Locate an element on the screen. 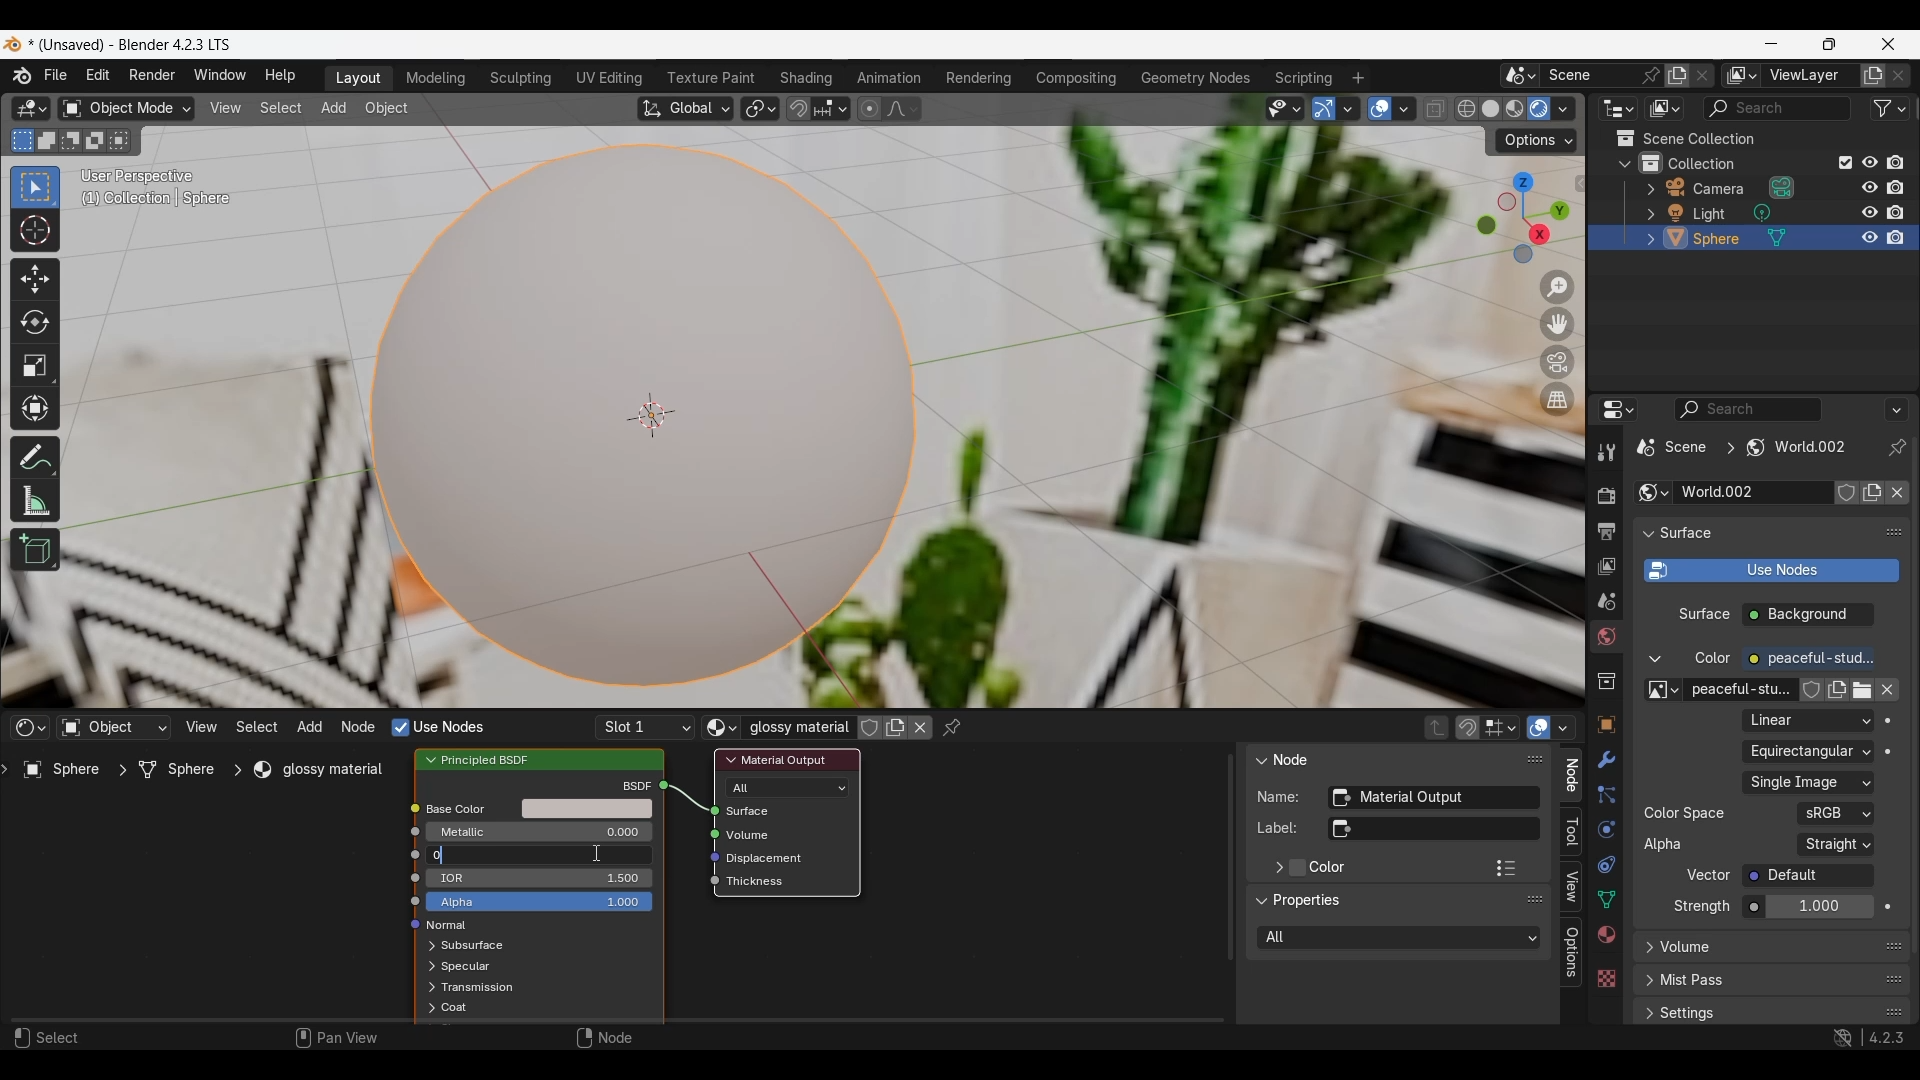 The height and width of the screenshot is (1080, 1920). Centre of the object is located at coordinates (651, 416).